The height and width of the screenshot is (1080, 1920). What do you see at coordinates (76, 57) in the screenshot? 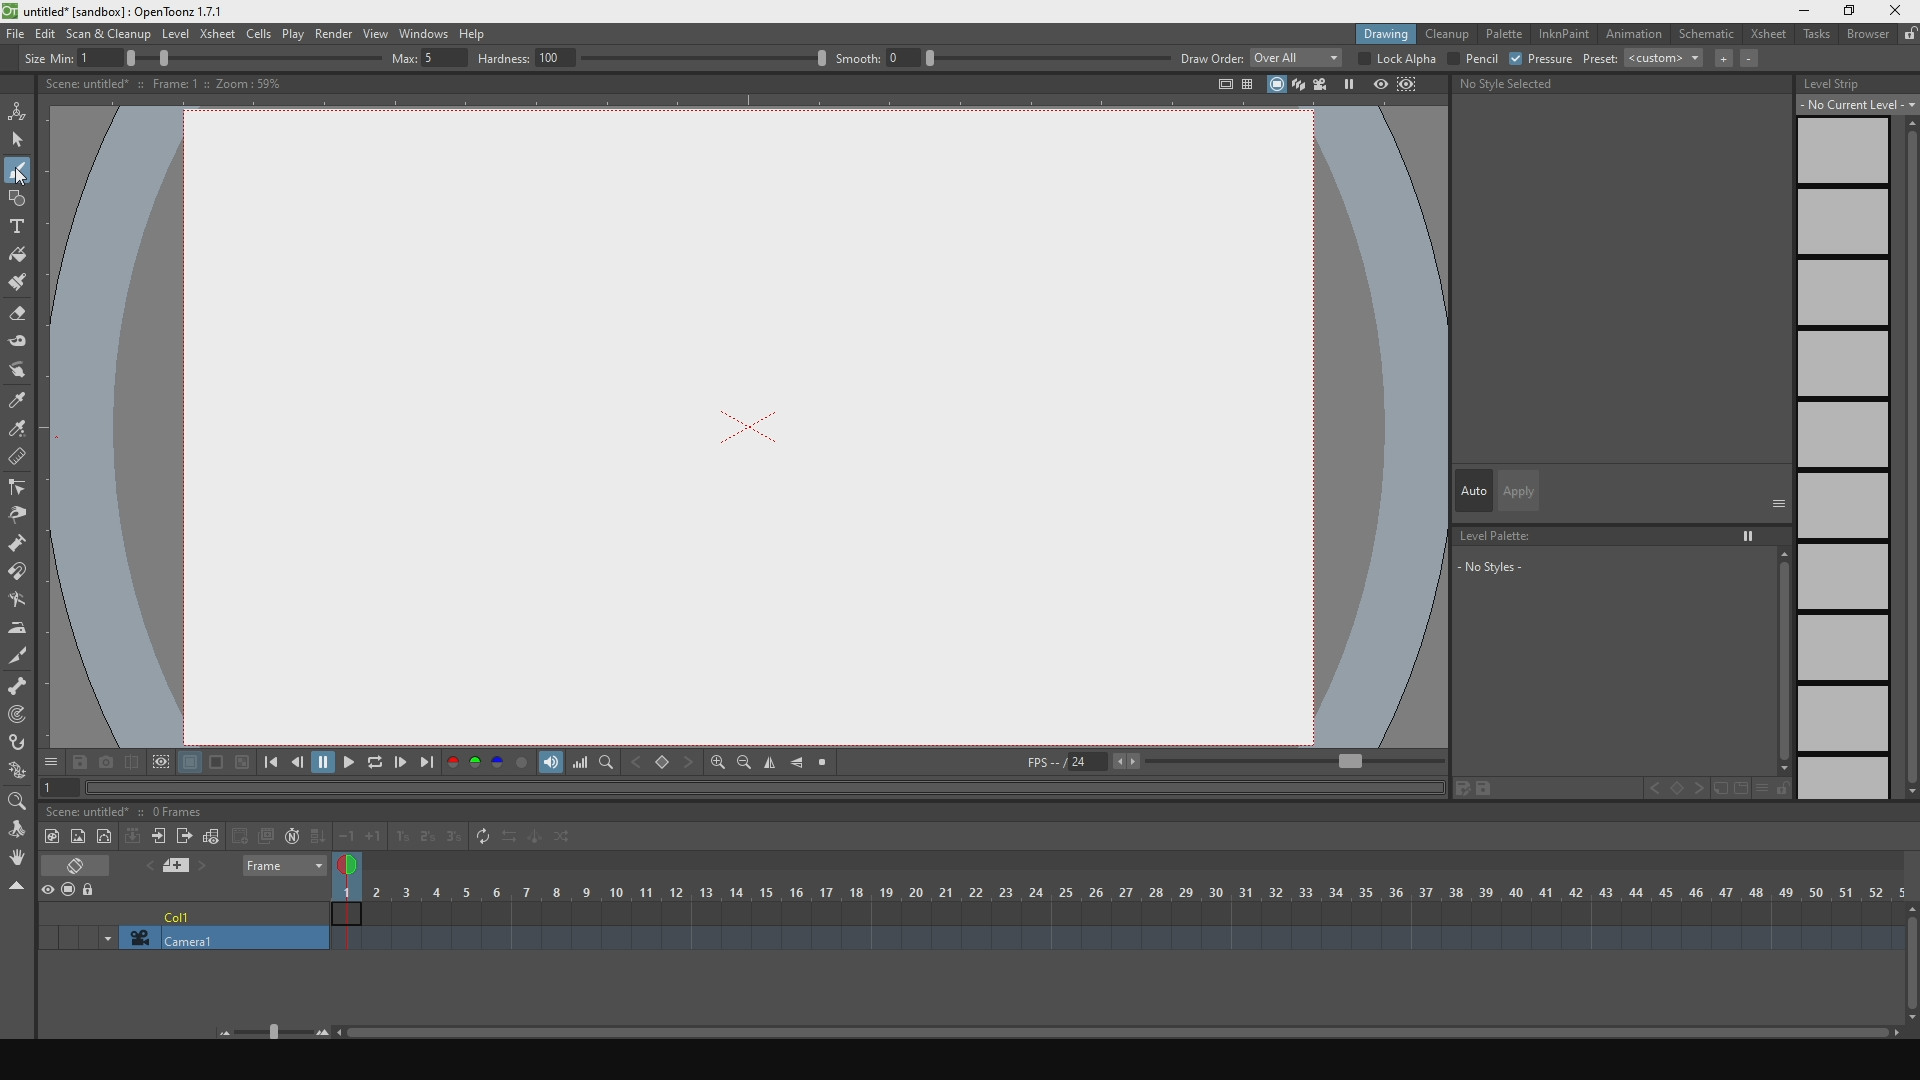
I see `size min` at bounding box center [76, 57].